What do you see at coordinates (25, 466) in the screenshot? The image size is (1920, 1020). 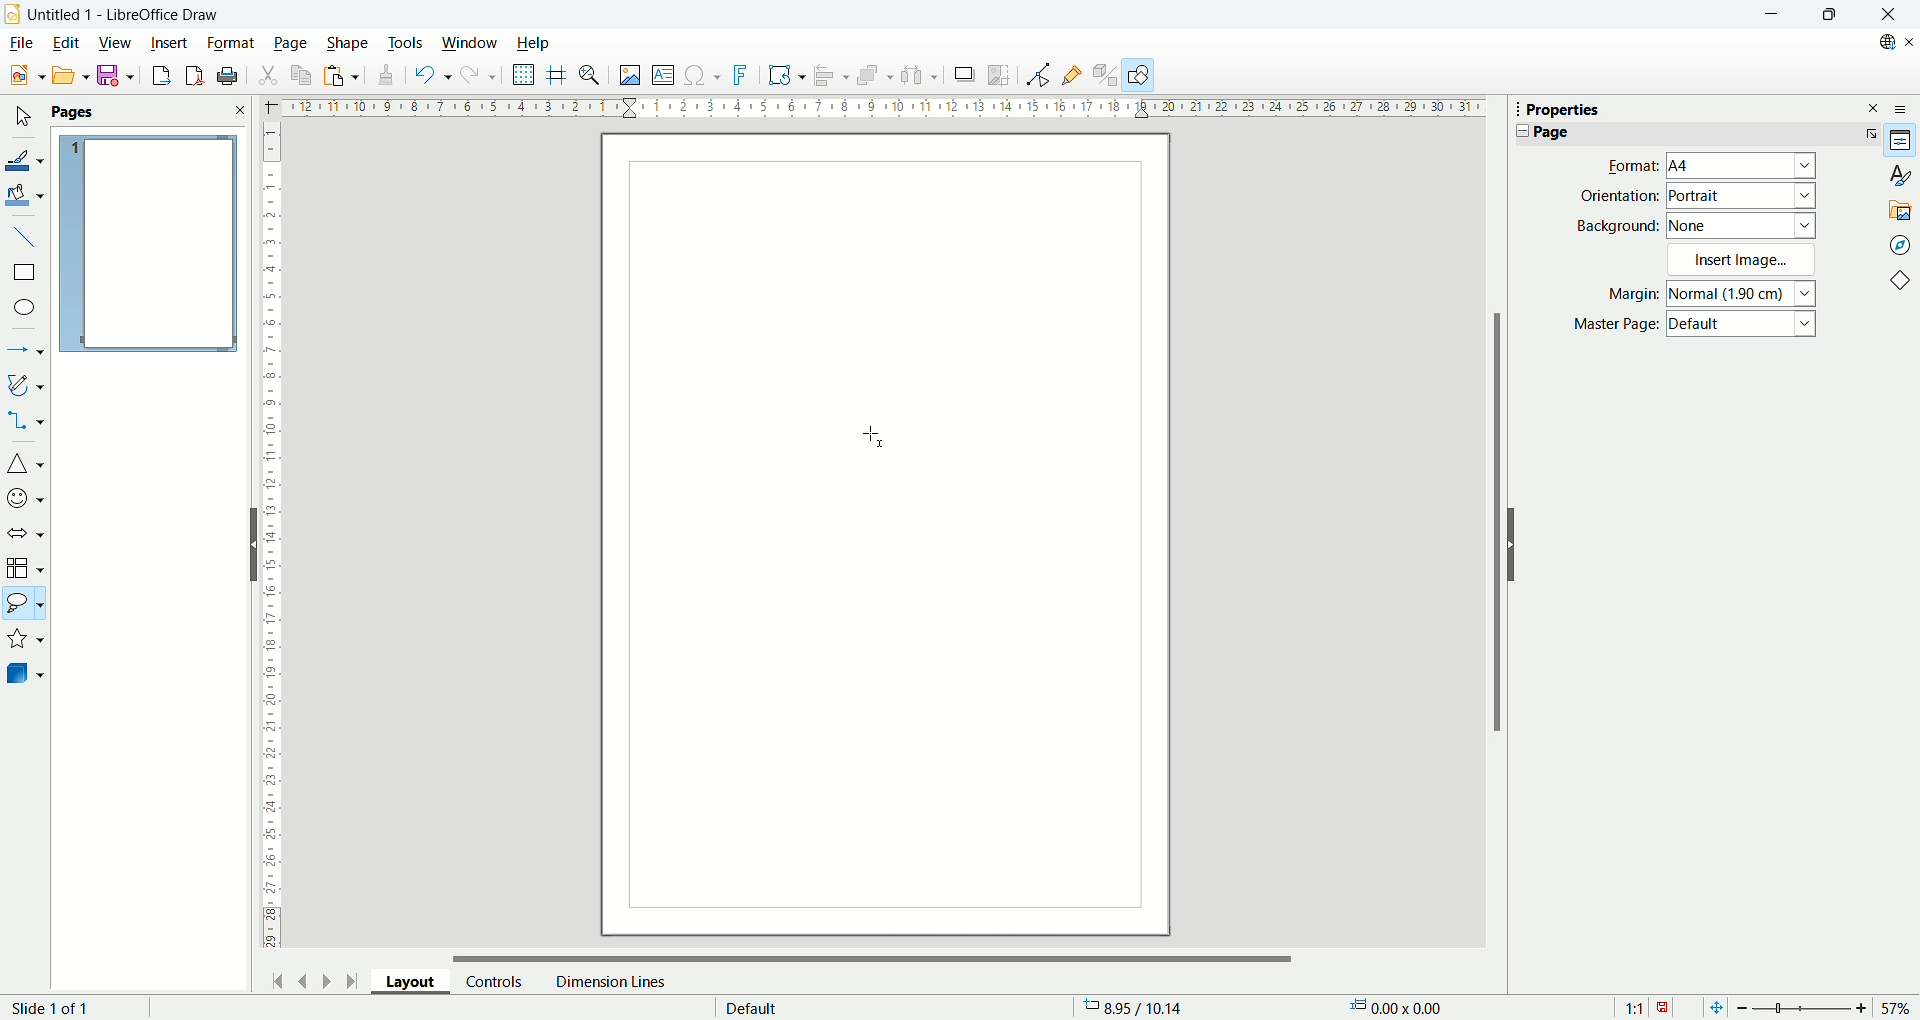 I see `basic shapes` at bounding box center [25, 466].